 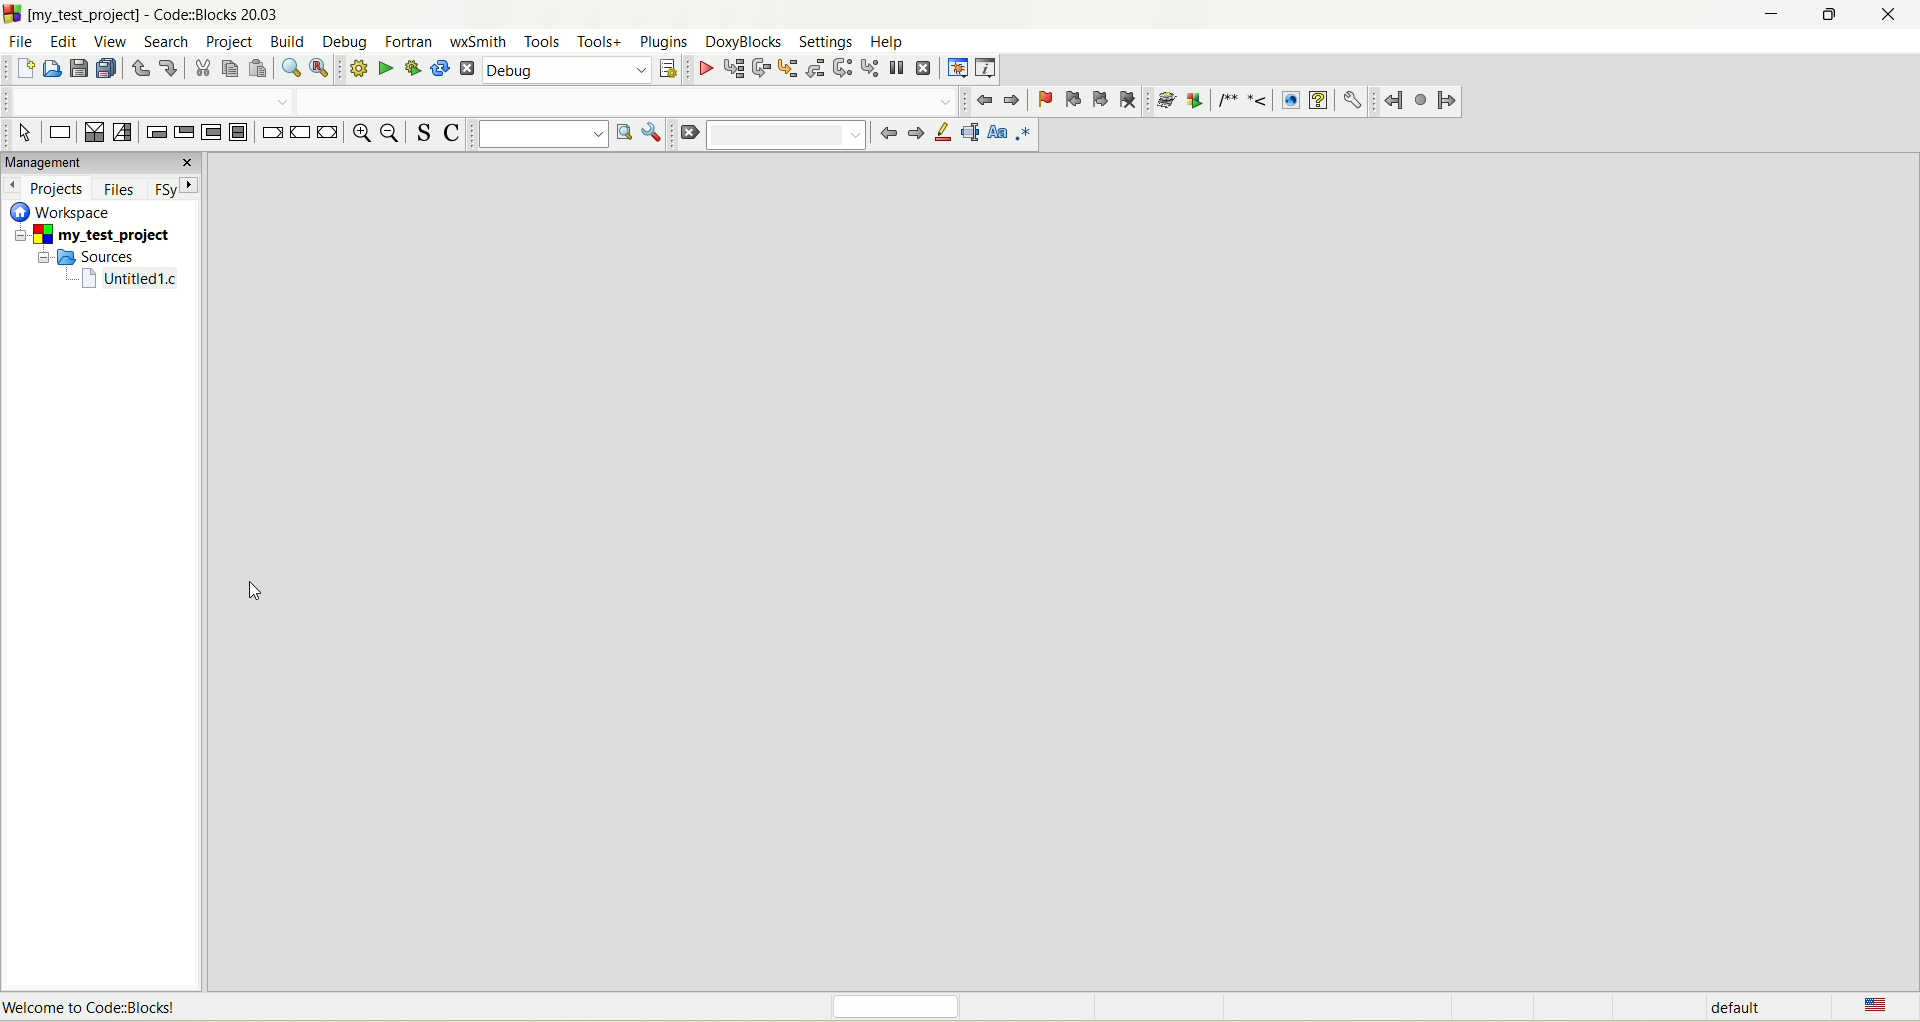 What do you see at coordinates (88, 259) in the screenshot?
I see `sources` at bounding box center [88, 259].